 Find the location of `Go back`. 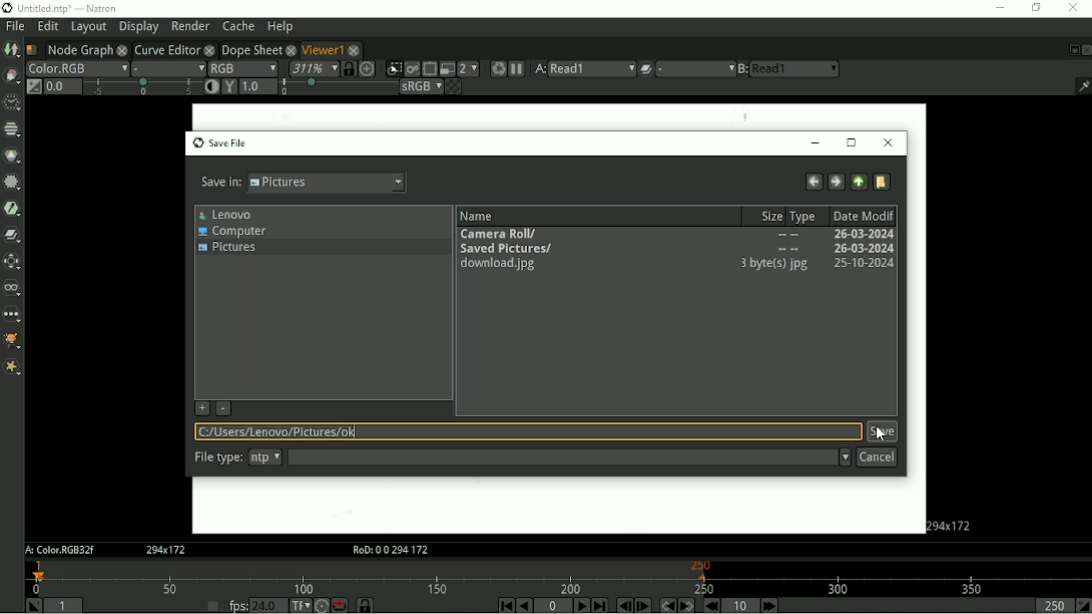

Go back is located at coordinates (812, 182).